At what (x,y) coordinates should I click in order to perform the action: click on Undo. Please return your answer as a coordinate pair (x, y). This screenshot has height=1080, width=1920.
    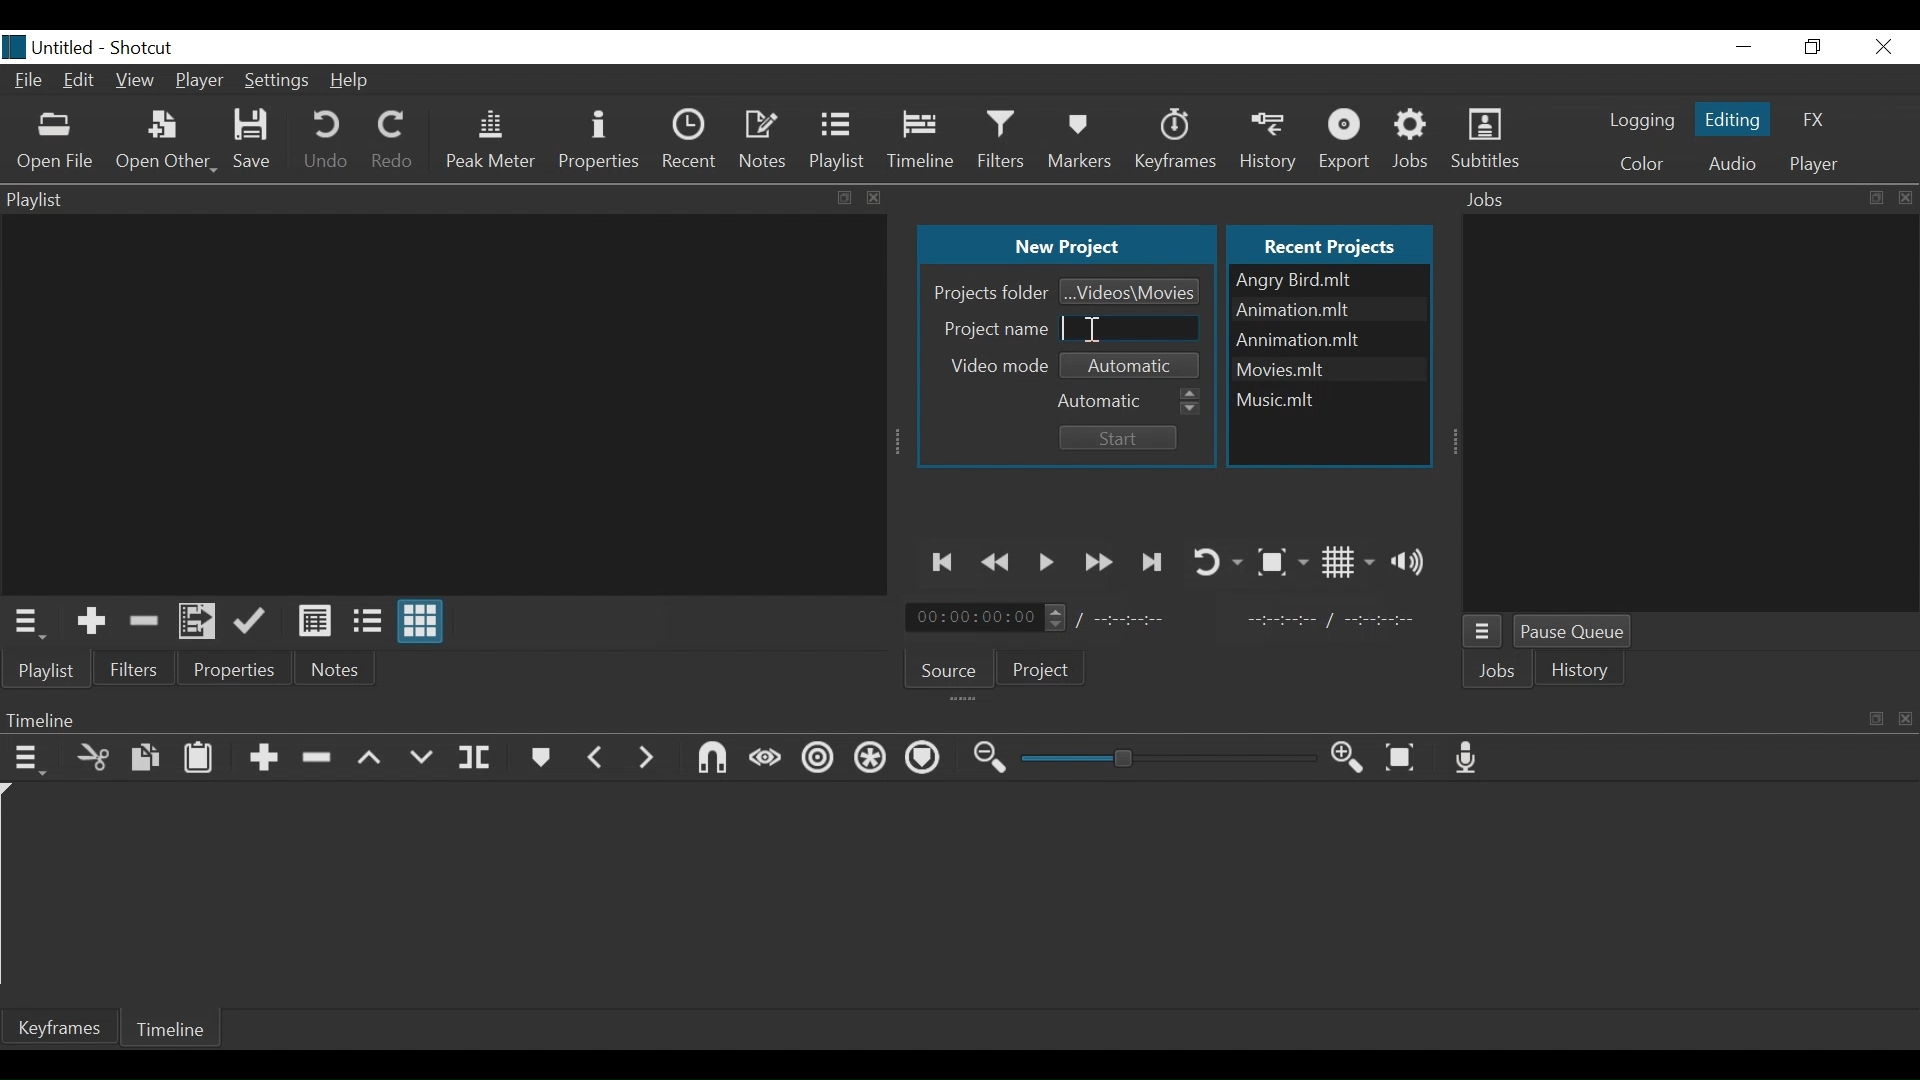
    Looking at the image, I should click on (326, 143).